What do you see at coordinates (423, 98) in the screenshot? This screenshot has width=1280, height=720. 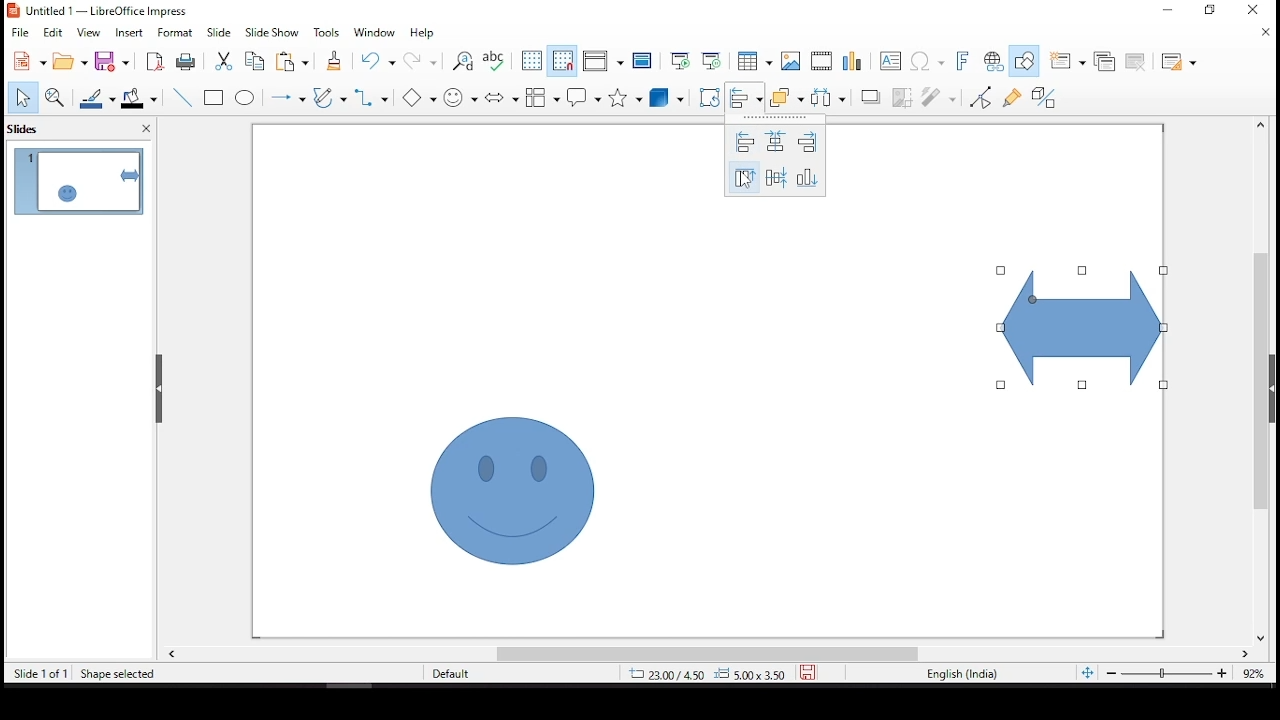 I see `` at bounding box center [423, 98].